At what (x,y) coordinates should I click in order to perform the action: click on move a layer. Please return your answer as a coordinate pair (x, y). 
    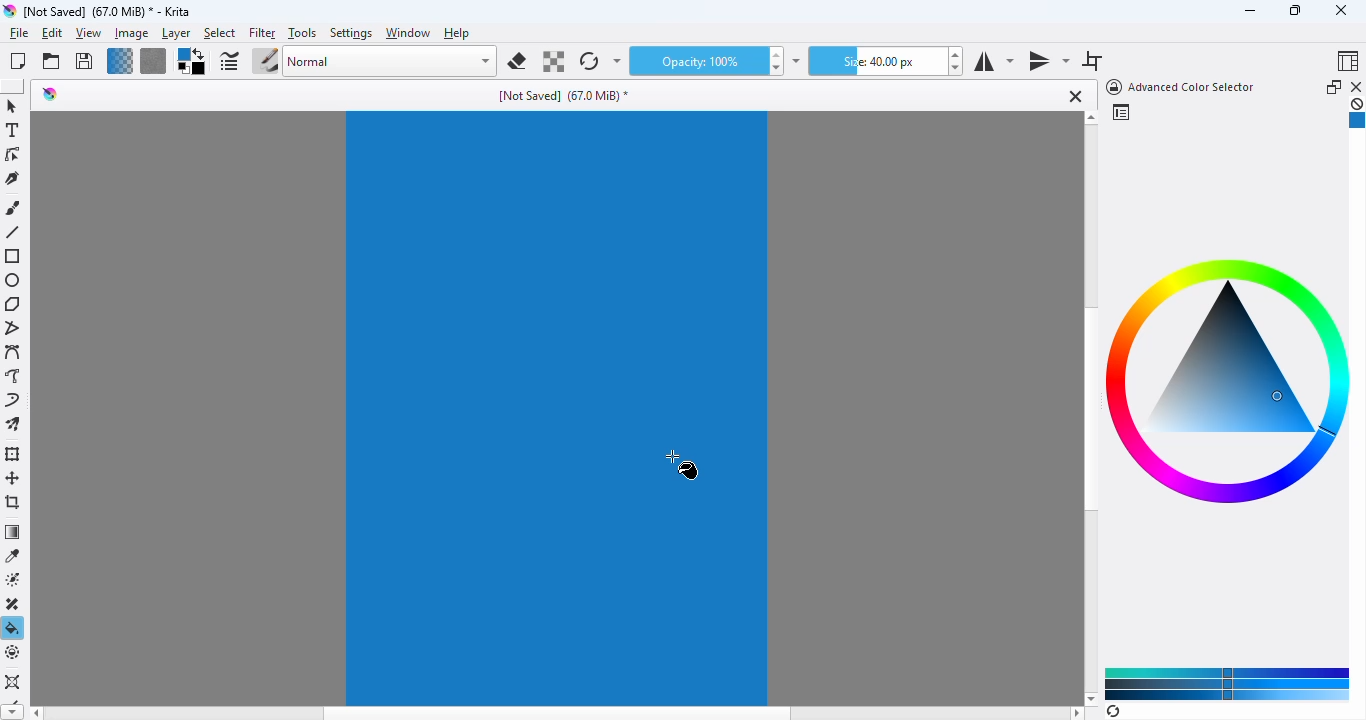
    Looking at the image, I should click on (13, 478).